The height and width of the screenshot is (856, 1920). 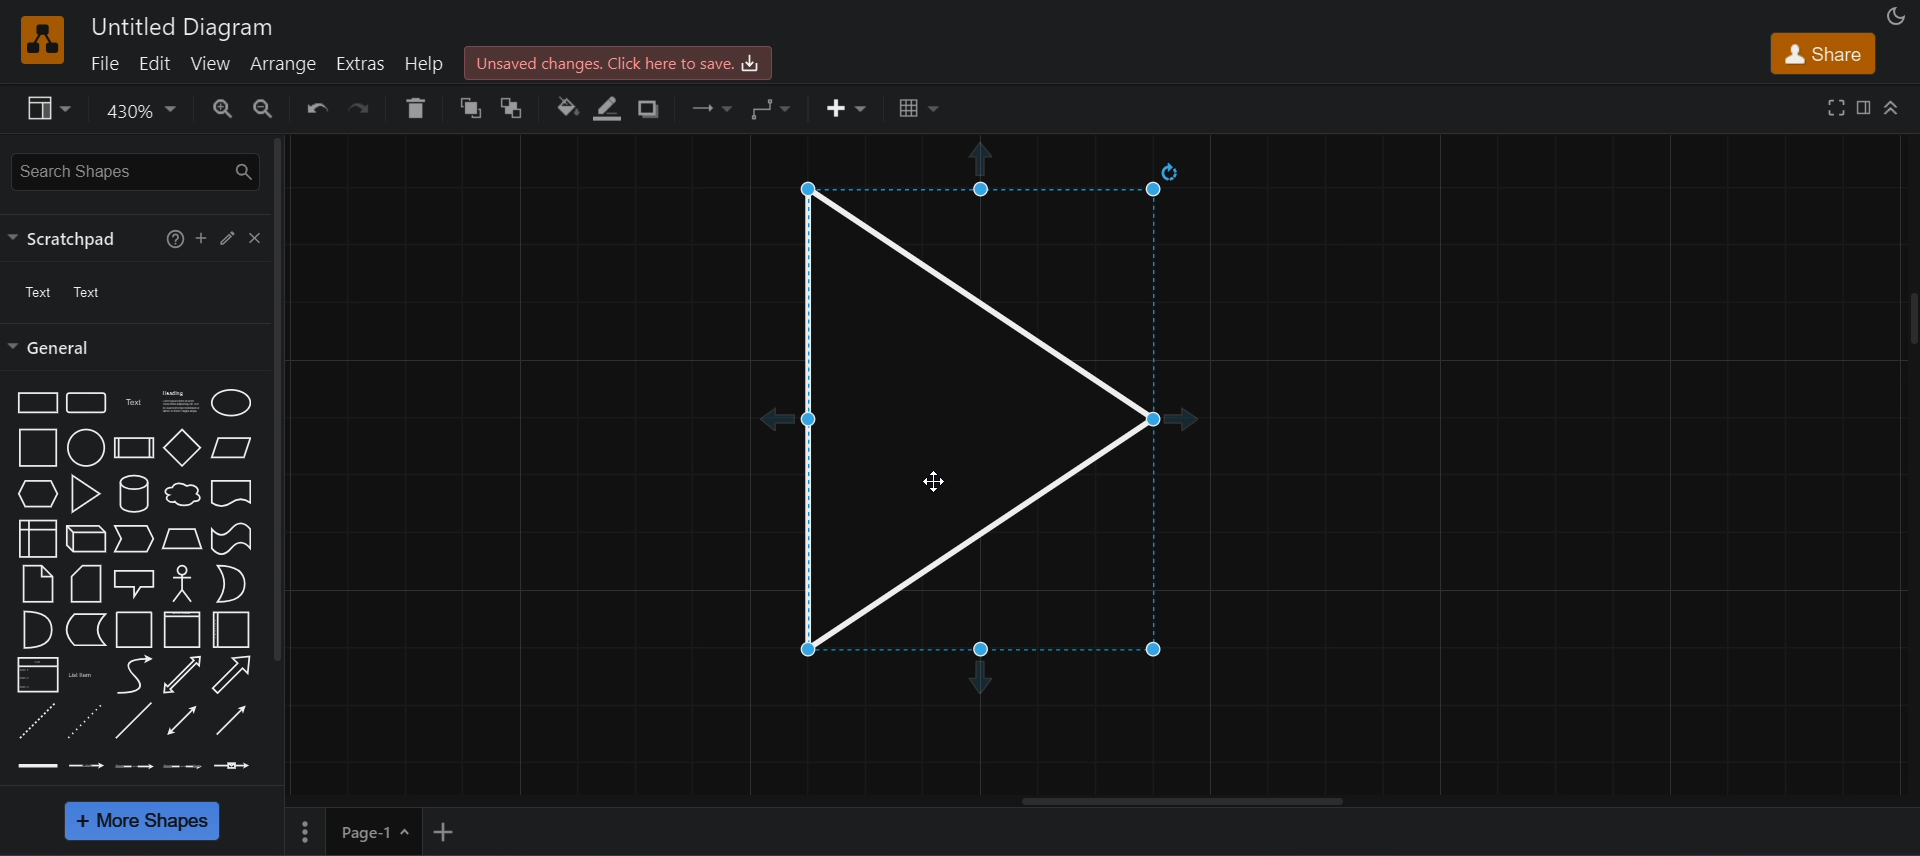 I want to click on help, so click(x=422, y=62).